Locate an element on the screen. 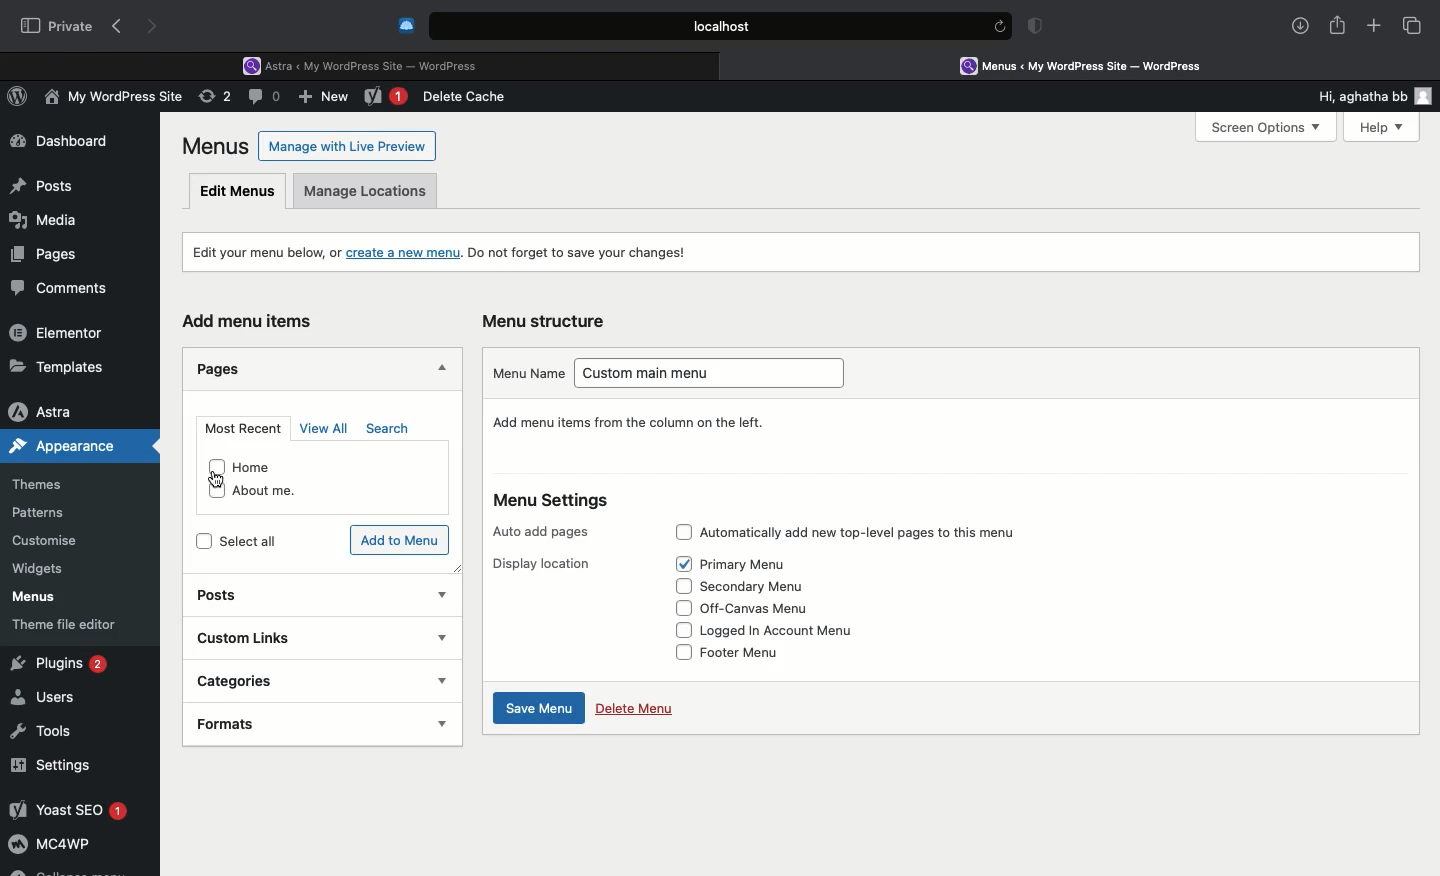  Settings is located at coordinates (52, 765).